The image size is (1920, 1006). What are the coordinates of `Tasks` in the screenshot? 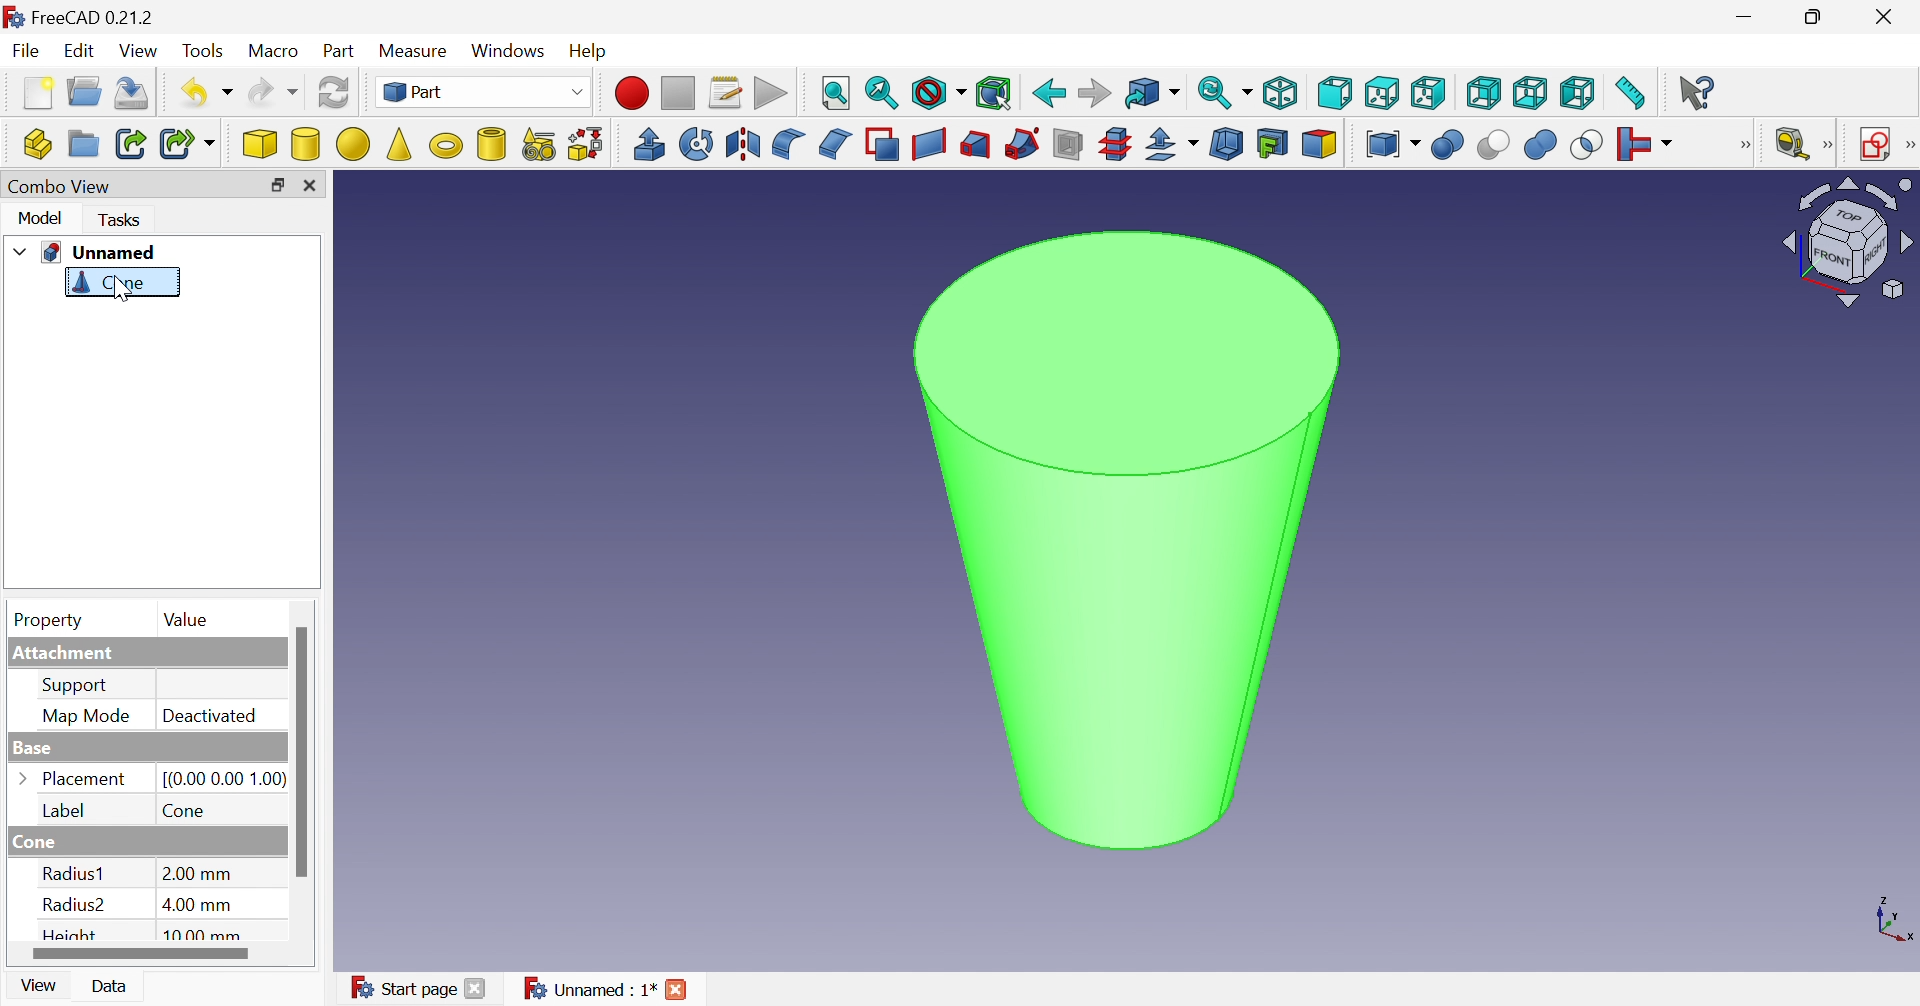 It's located at (122, 220).